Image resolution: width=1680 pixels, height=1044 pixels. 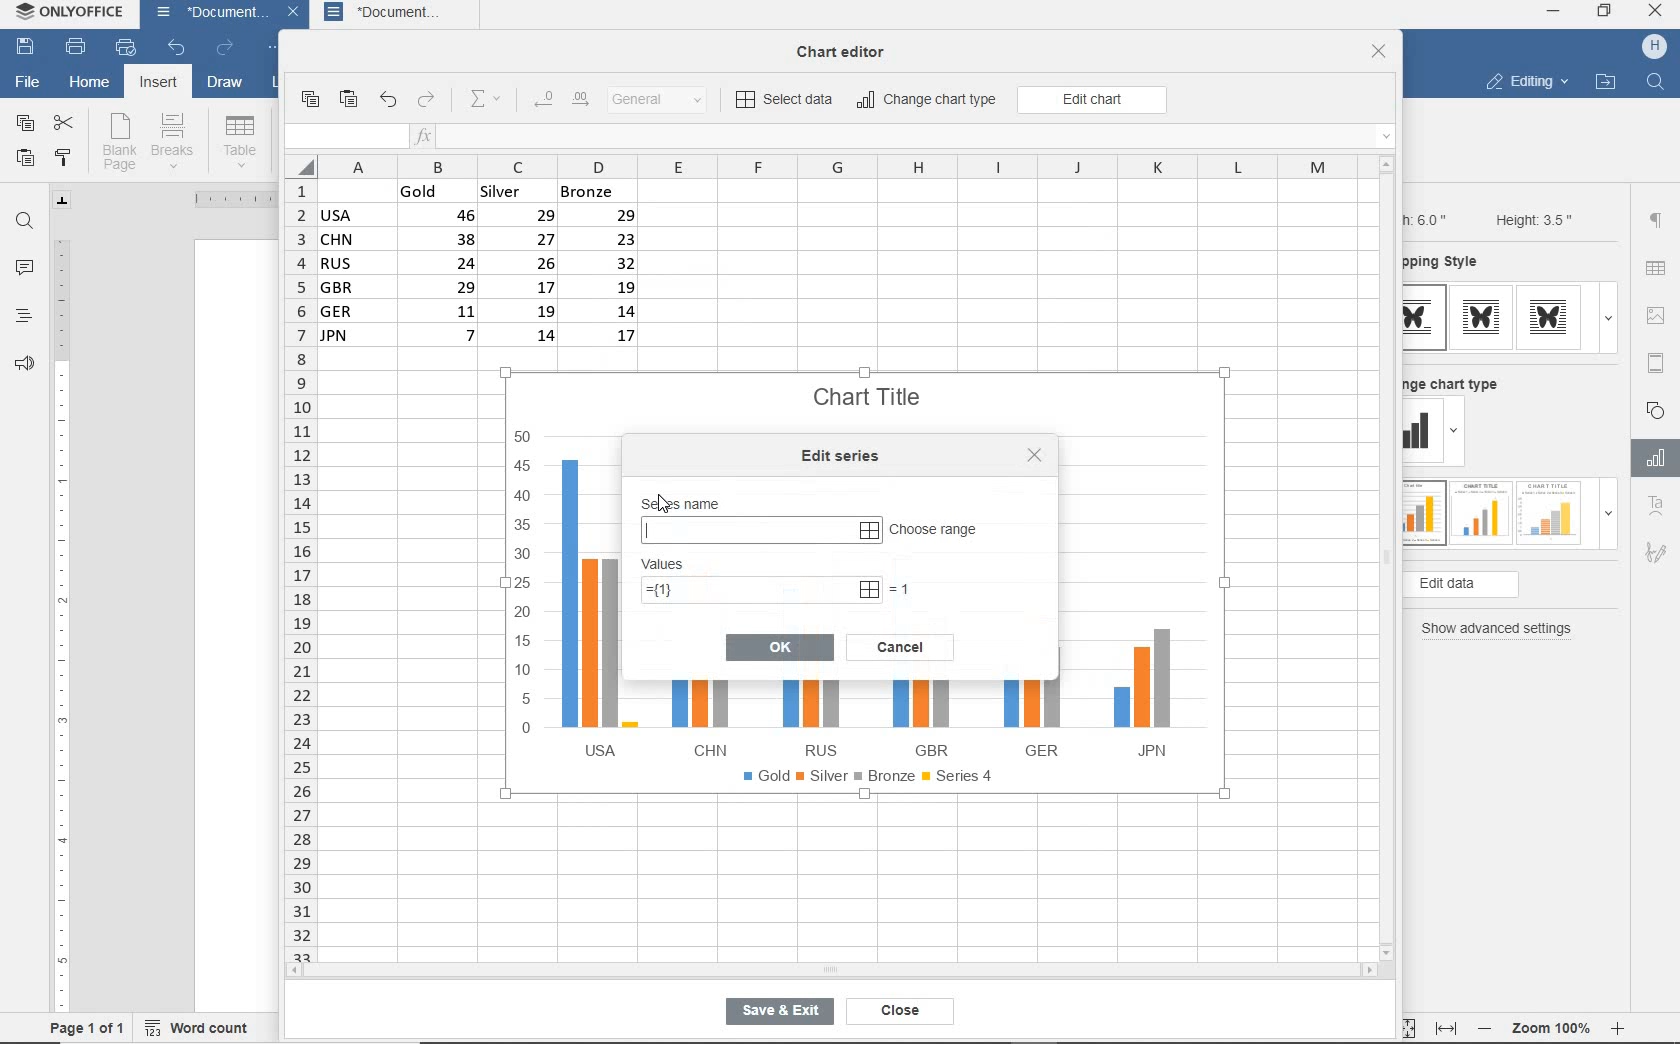 What do you see at coordinates (226, 85) in the screenshot?
I see `draw` at bounding box center [226, 85].